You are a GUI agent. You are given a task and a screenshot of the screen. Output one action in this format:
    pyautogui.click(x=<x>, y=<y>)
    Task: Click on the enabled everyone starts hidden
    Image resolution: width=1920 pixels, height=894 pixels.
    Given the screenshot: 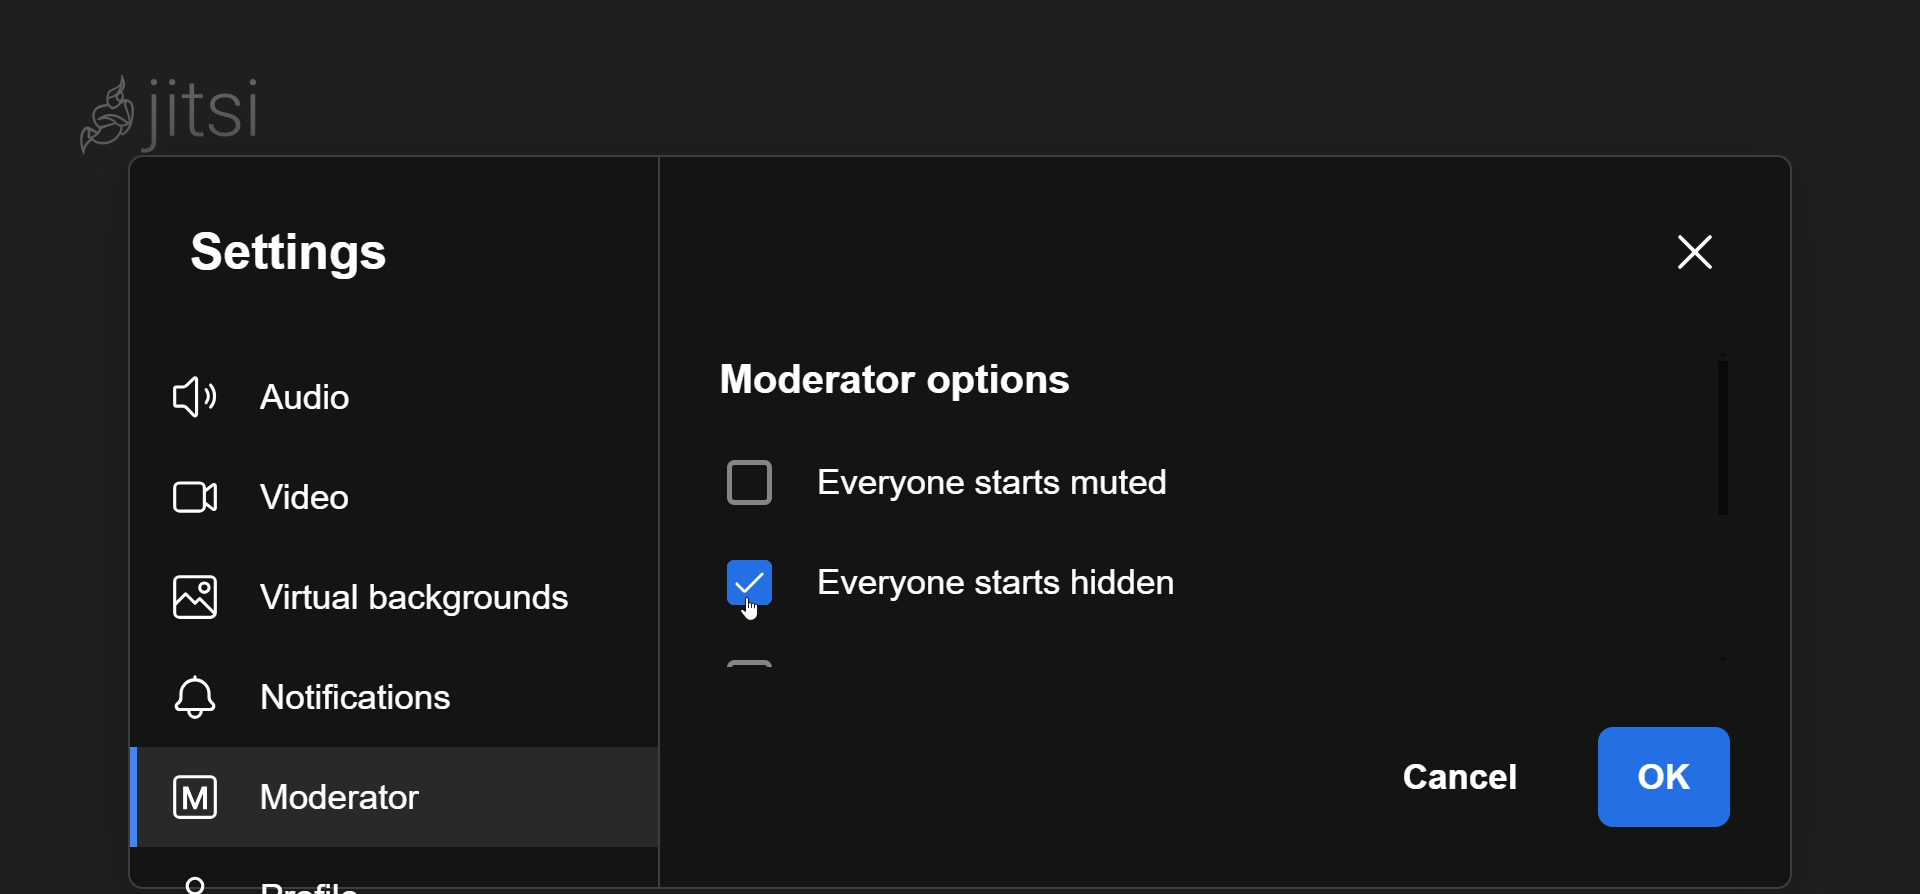 What is the action you would take?
    pyautogui.click(x=982, y=580)
    